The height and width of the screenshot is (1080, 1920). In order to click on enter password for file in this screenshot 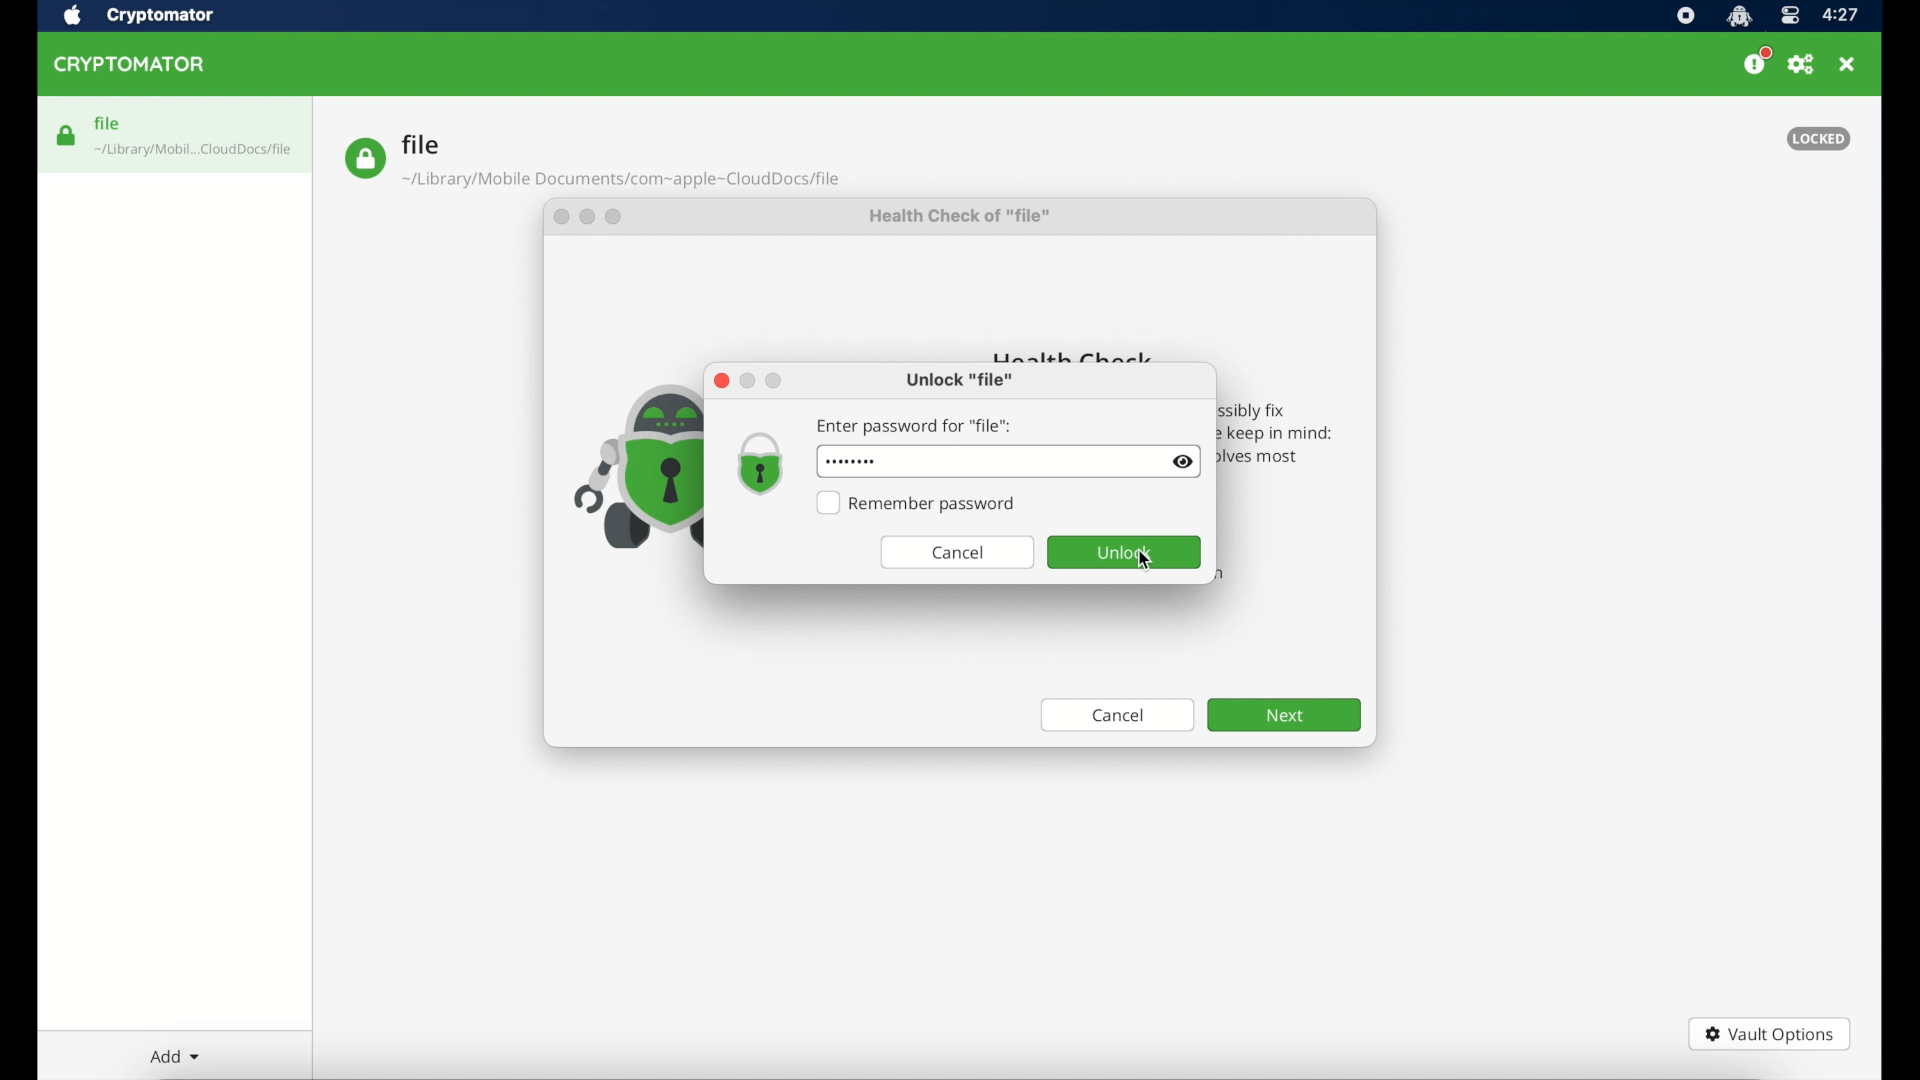, I will do `click(916, 426)`.